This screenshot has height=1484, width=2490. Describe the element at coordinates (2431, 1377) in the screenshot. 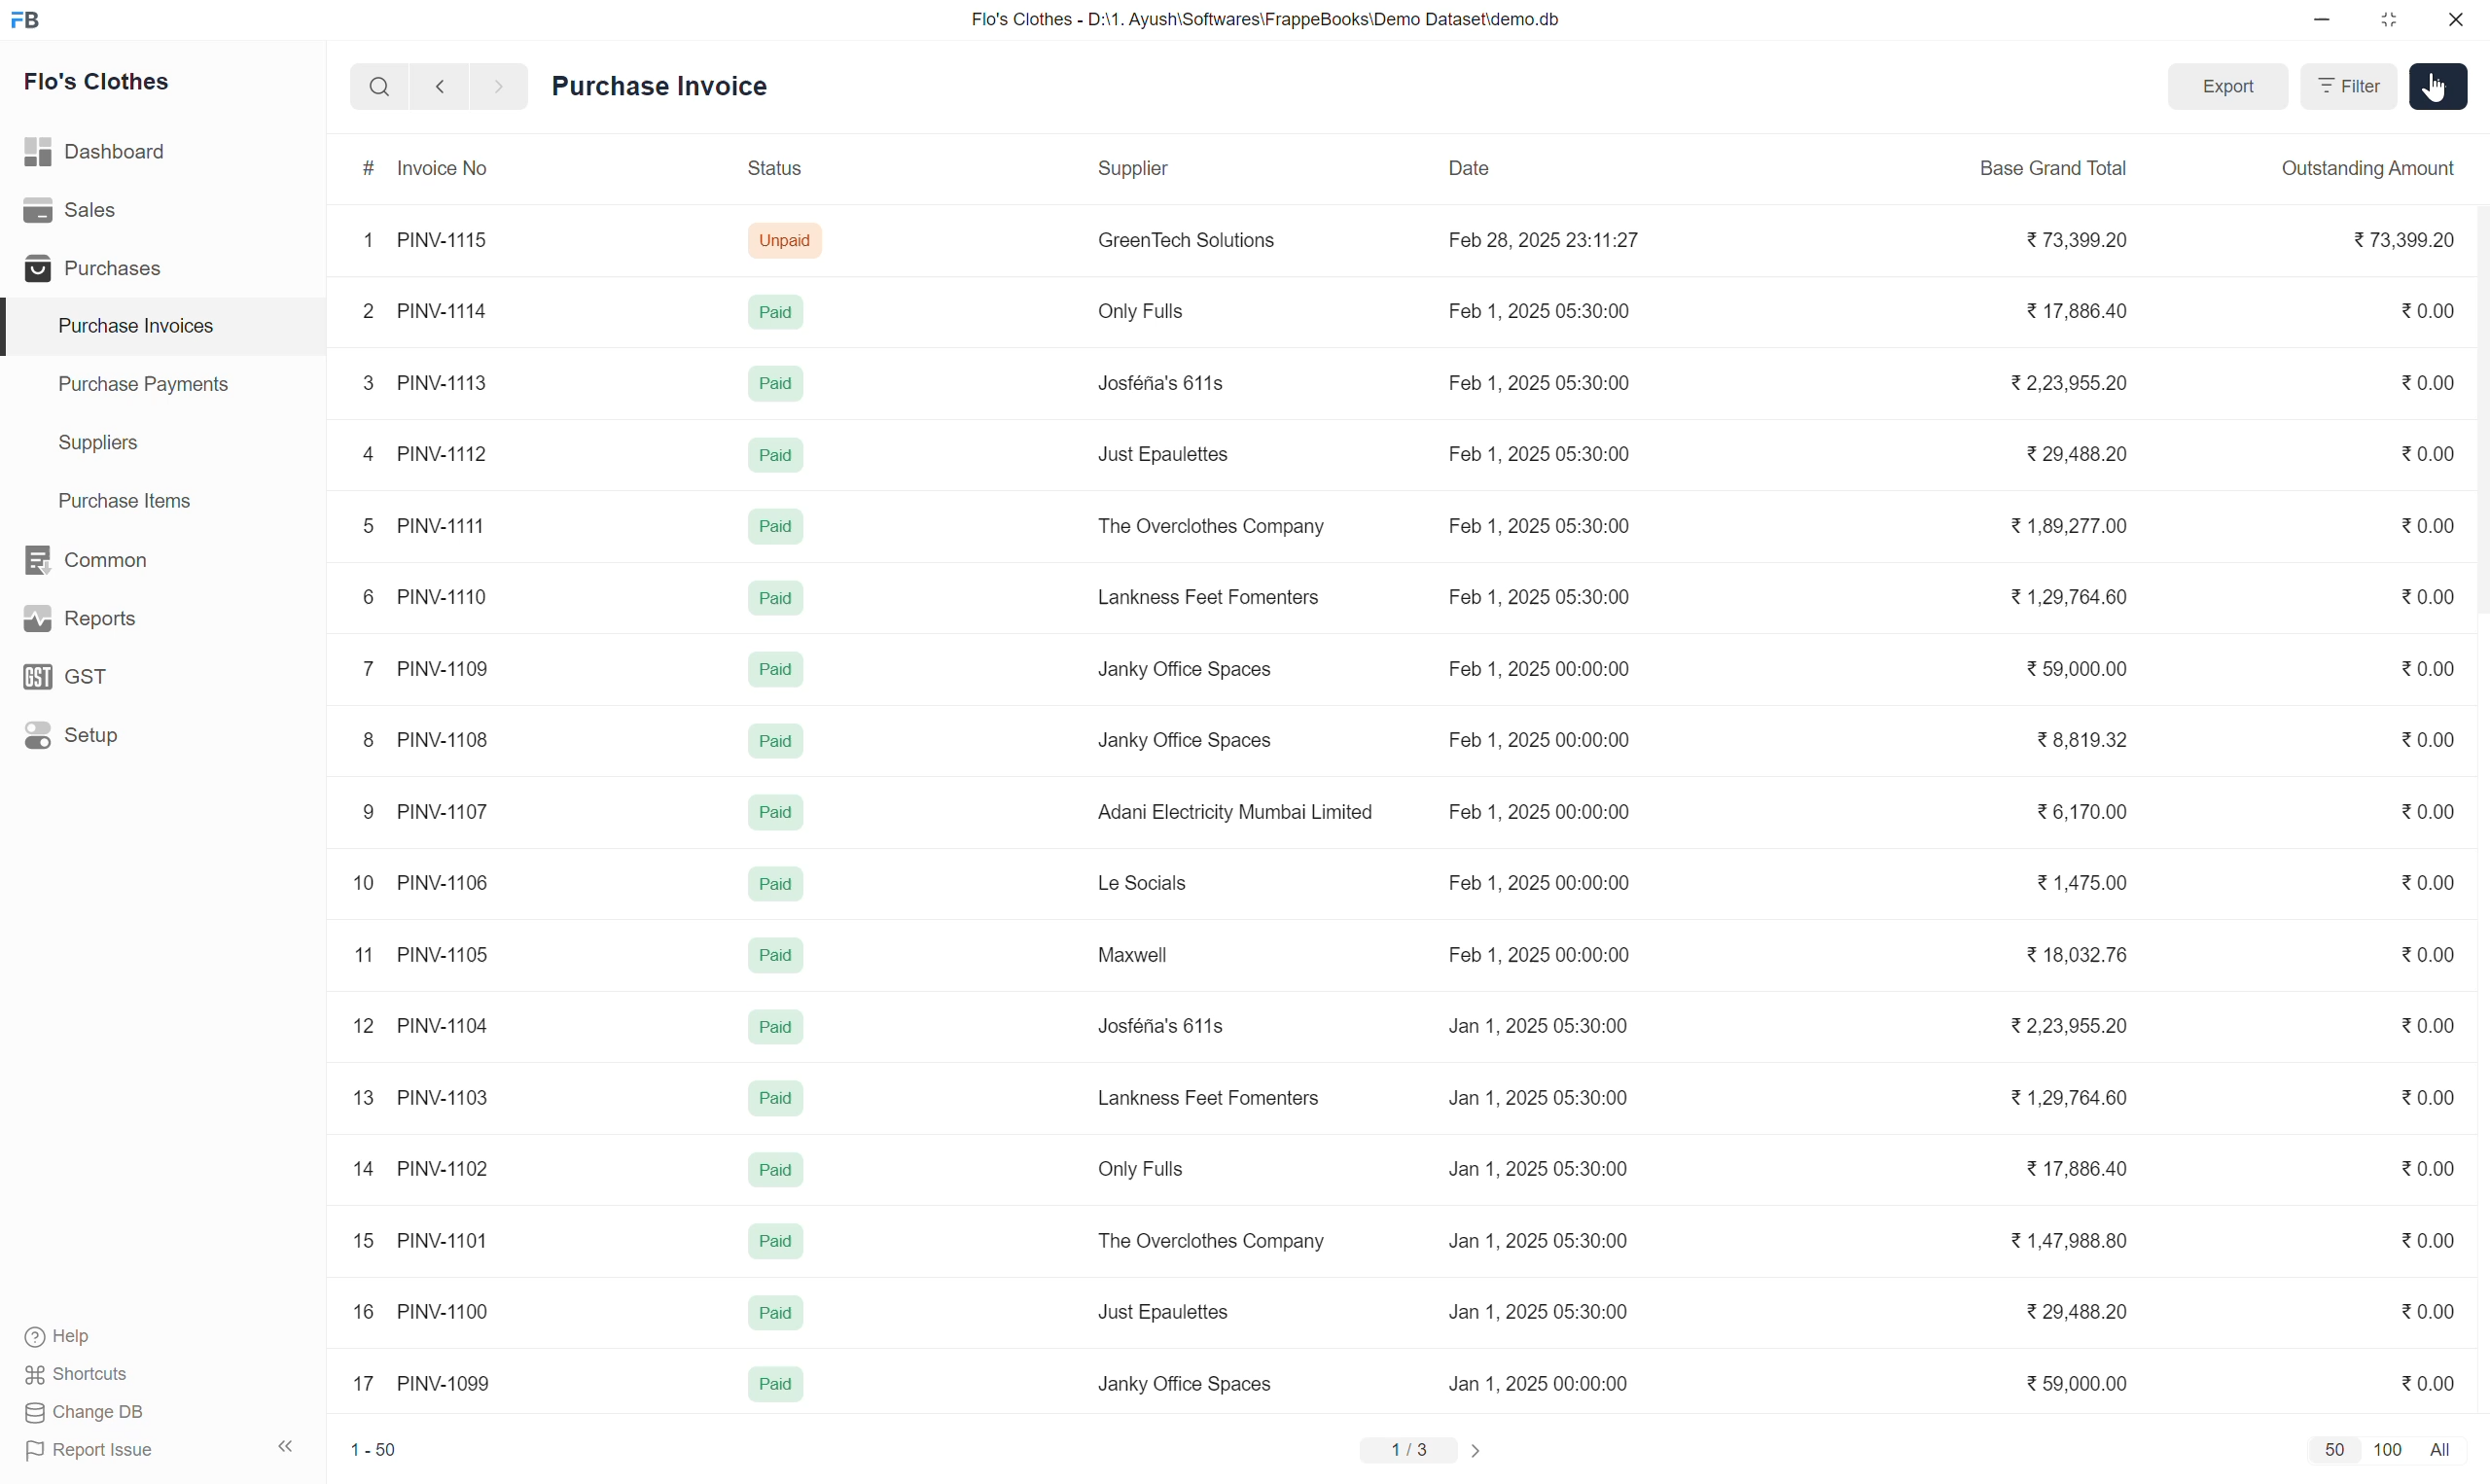

I see `Rs. 0.00` at that location.